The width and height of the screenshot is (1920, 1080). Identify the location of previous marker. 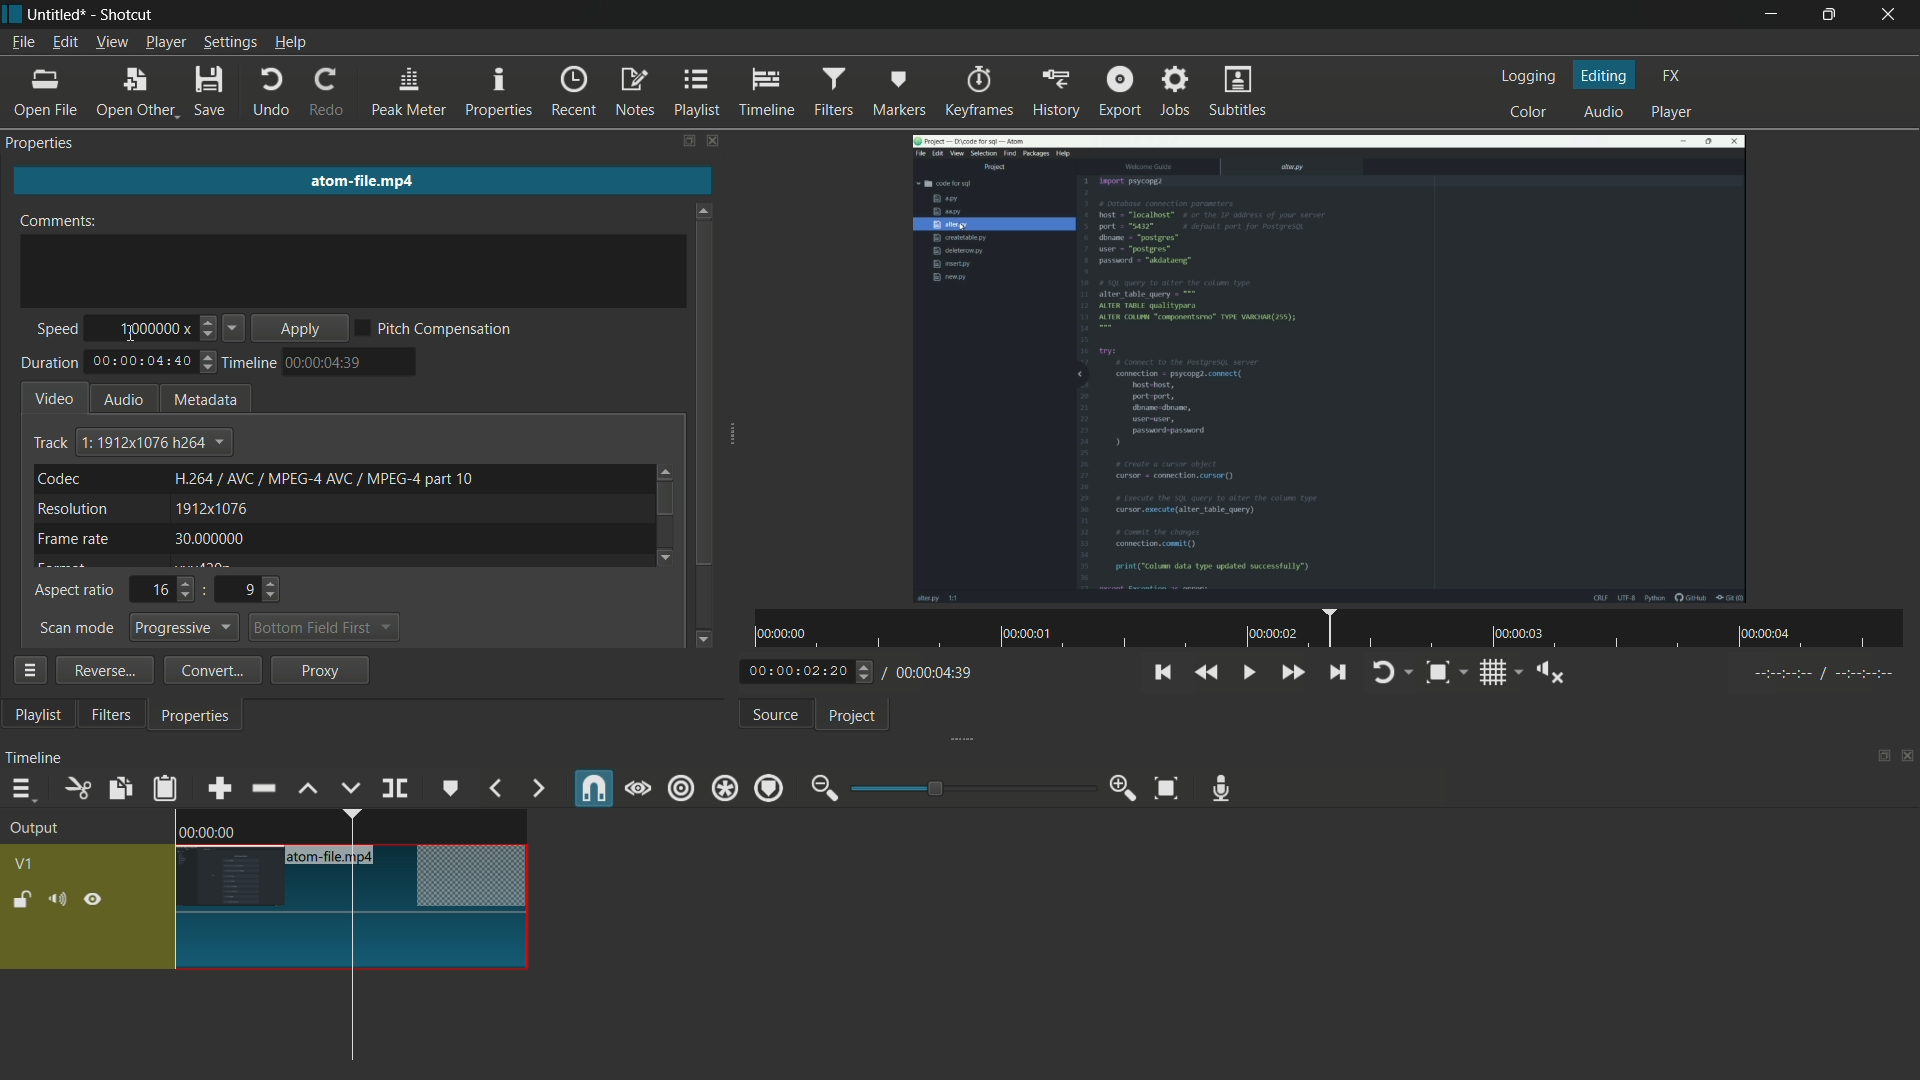
(495, 790).